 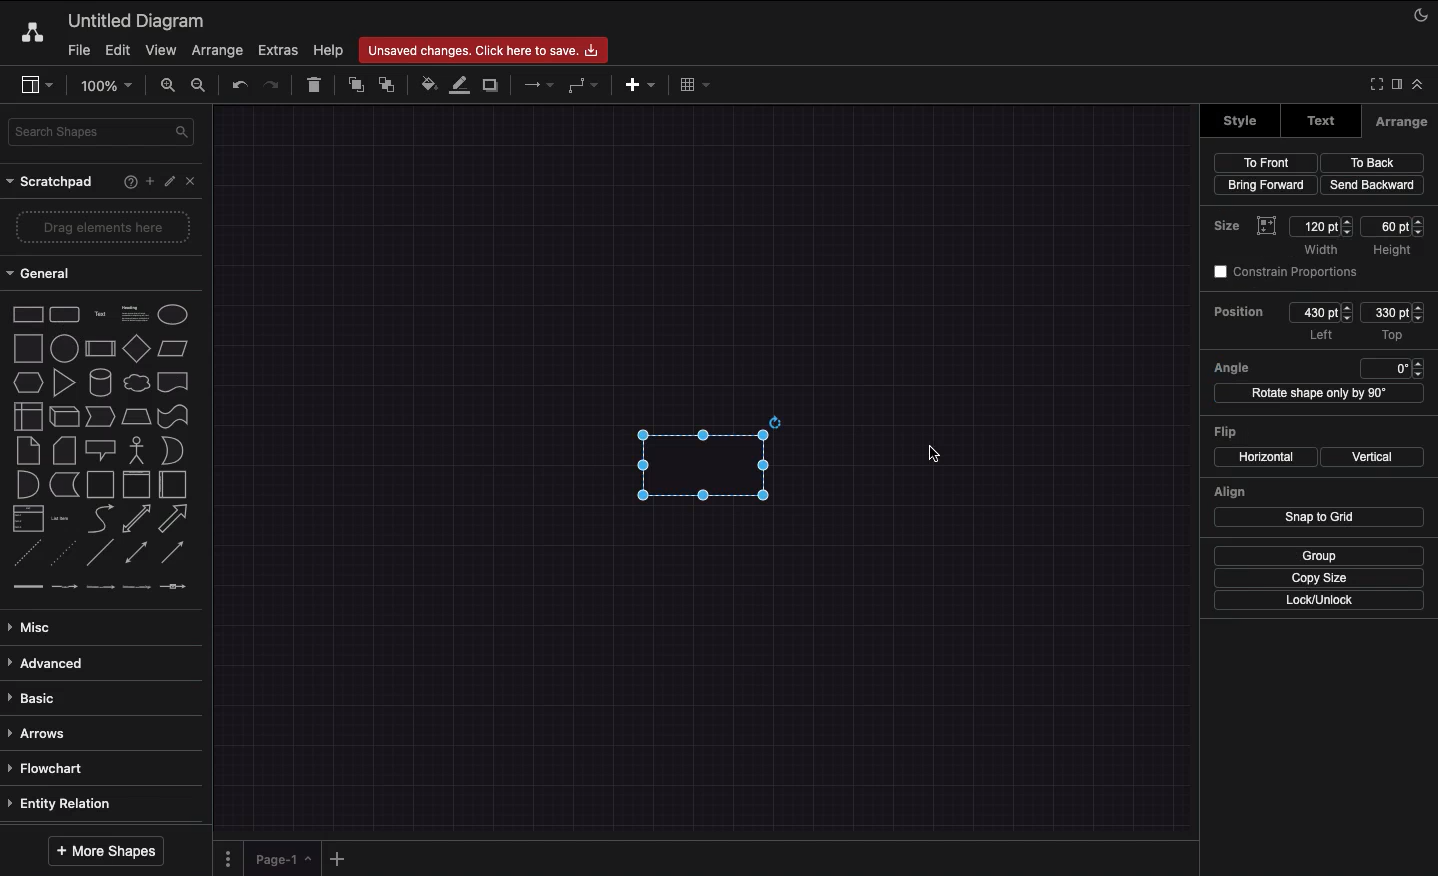 What do you see at coordinates (117, 50) in the screenshot?
I see `Edit` at bounding box center [117, 50].